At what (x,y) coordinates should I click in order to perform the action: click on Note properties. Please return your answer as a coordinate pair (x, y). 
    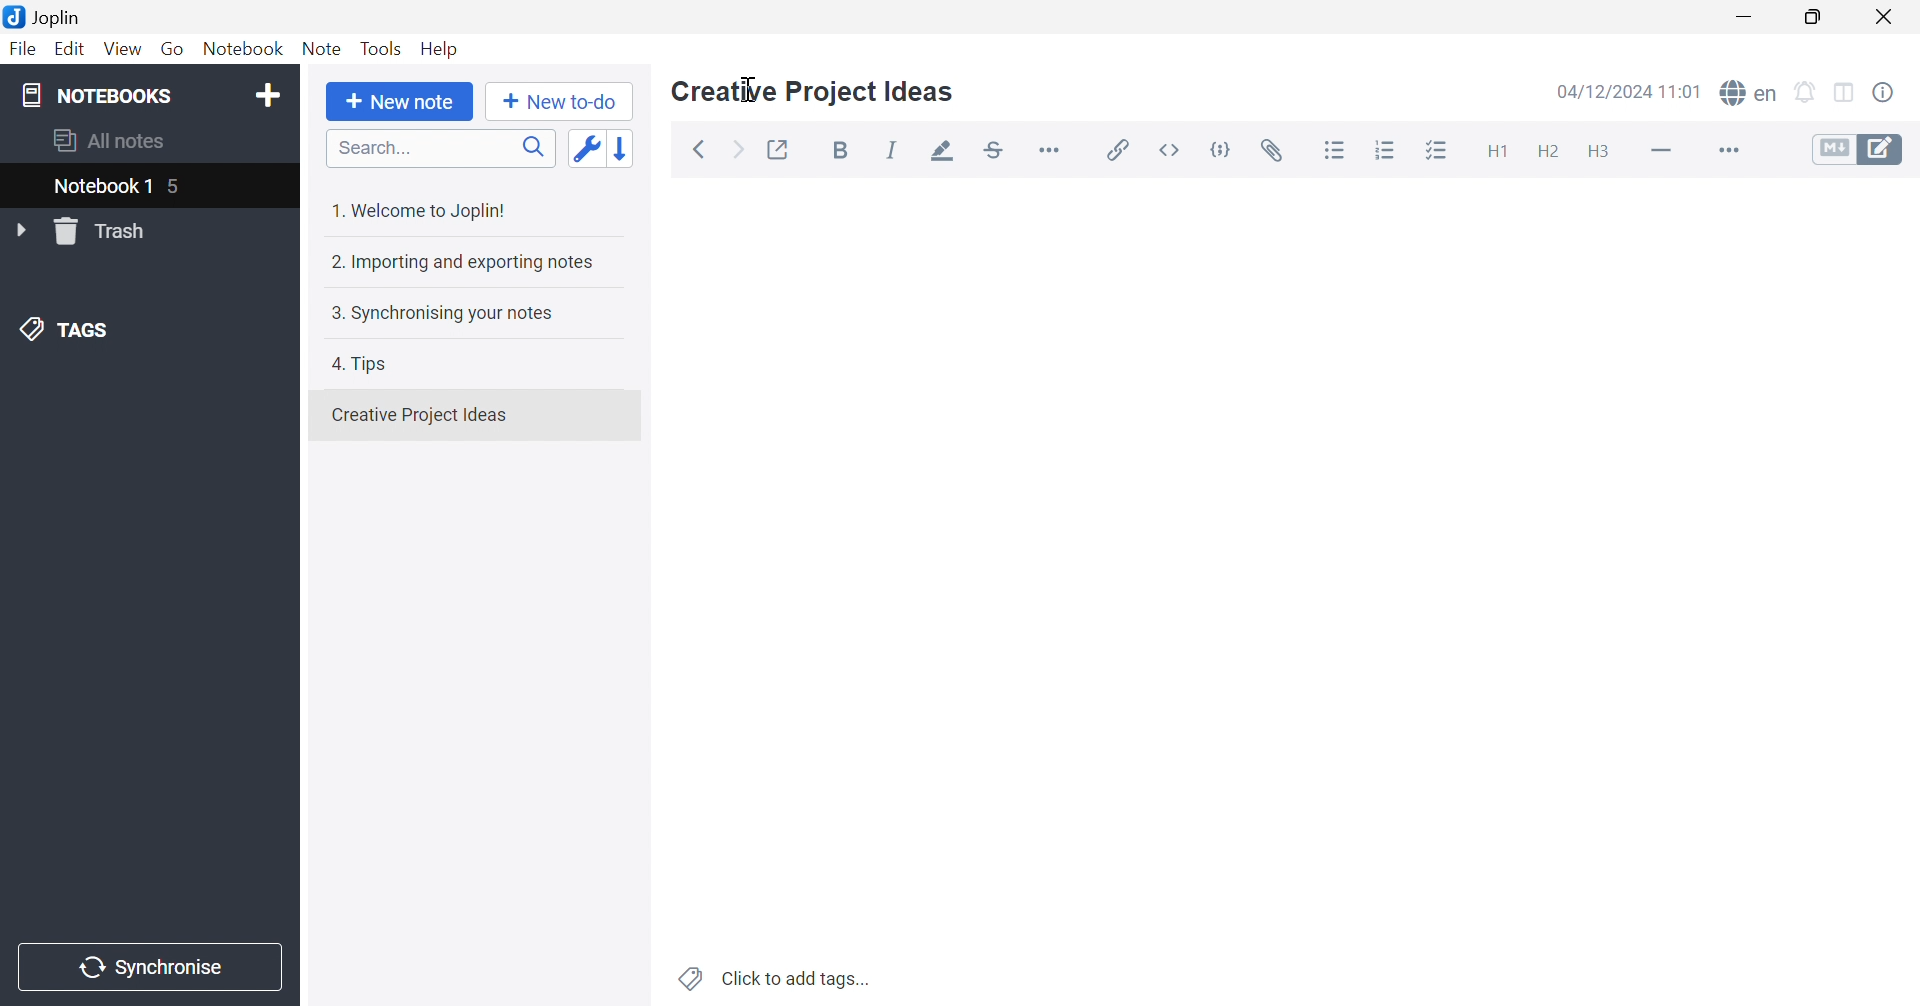
    Looking at the image, I should click on (1895, 93).